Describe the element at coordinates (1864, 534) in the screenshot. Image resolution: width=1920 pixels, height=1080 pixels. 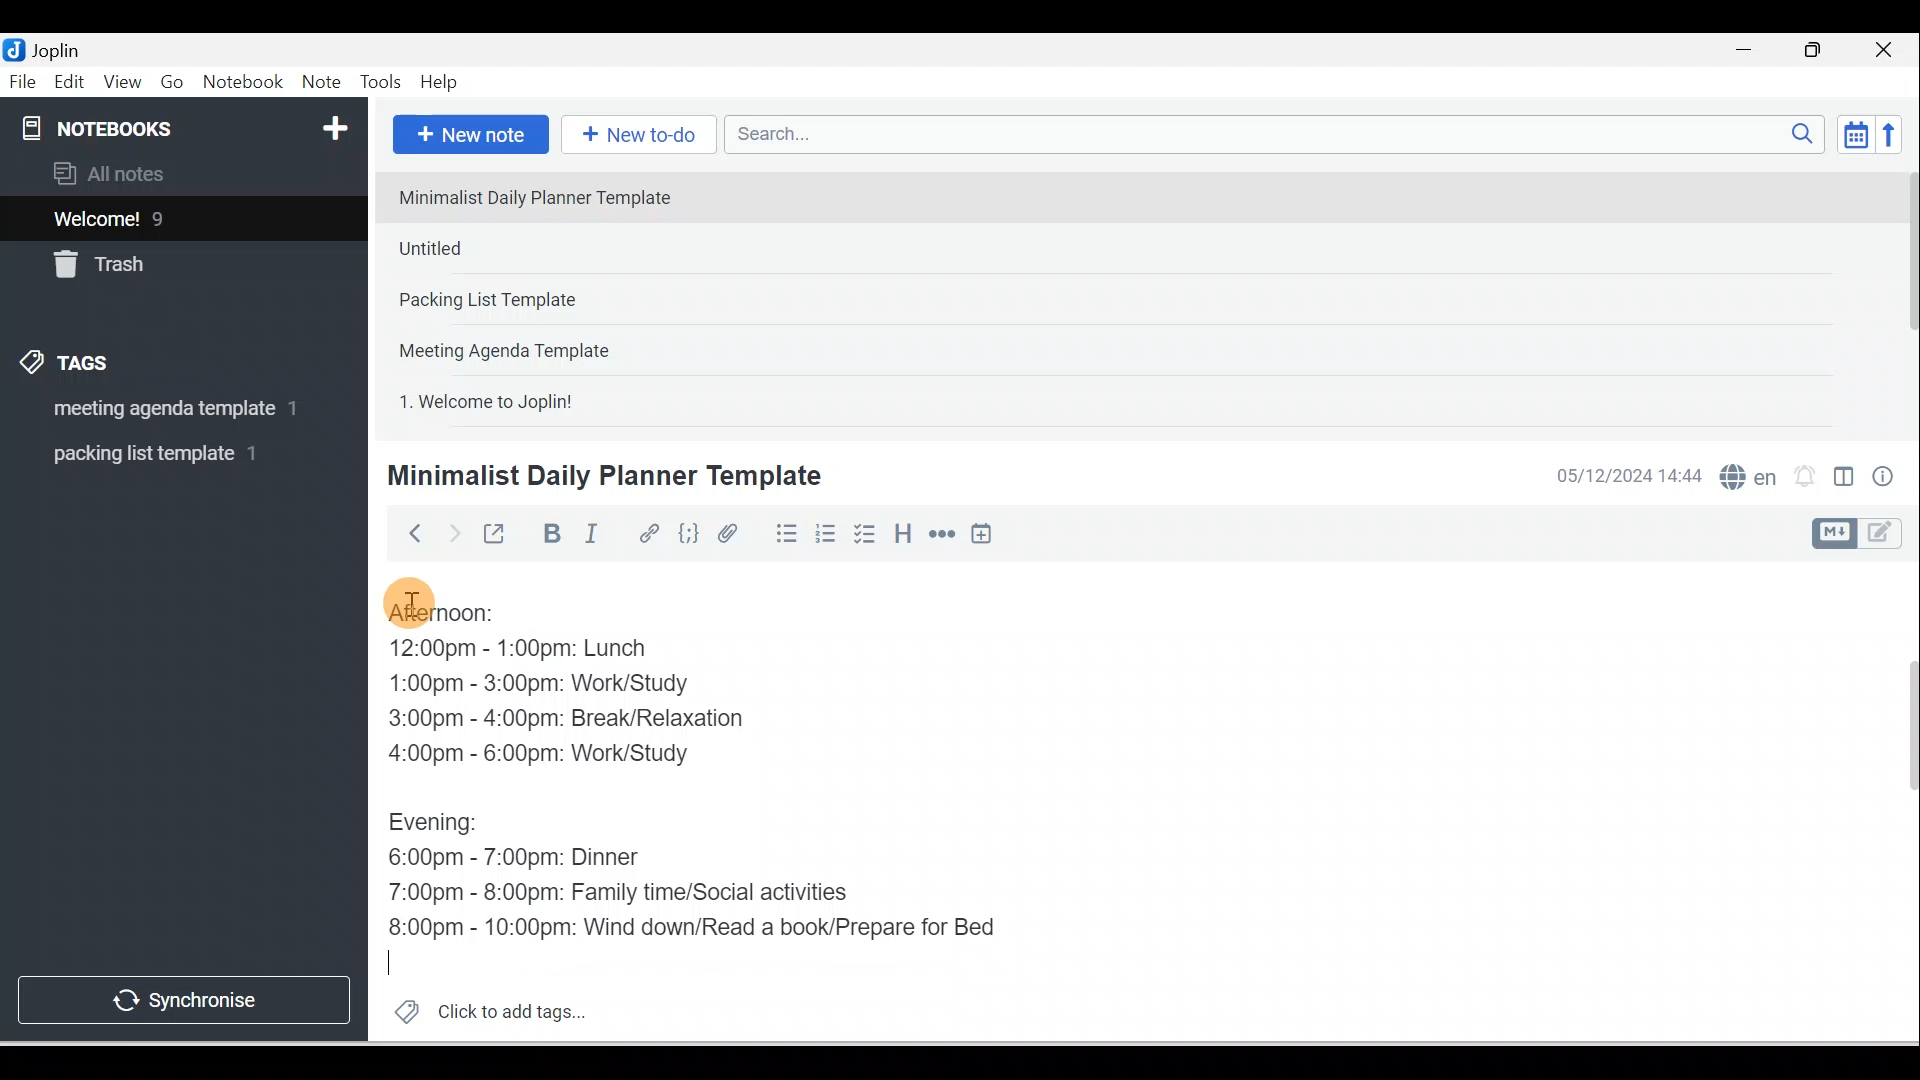
I see `Toggle editor layout` at that location.